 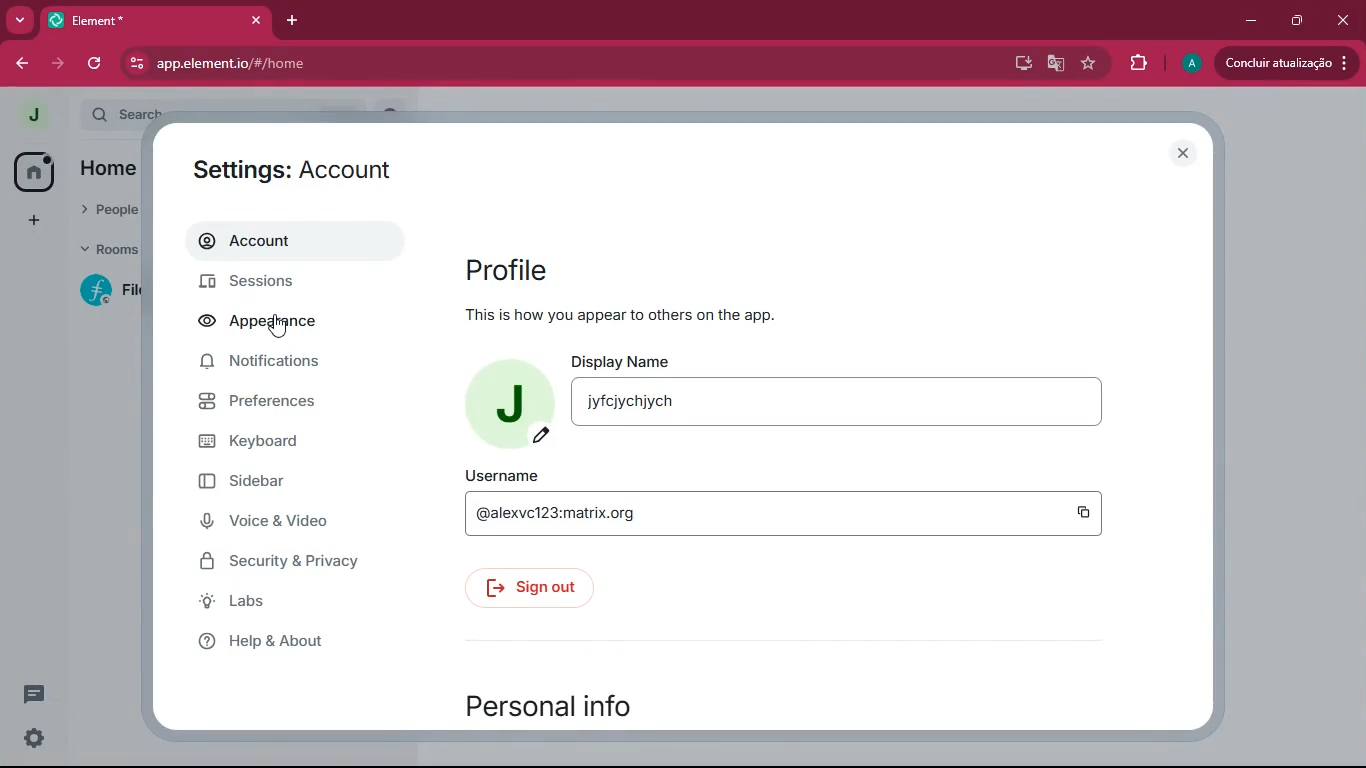 I want to click on security, so click(x=301, y=562).